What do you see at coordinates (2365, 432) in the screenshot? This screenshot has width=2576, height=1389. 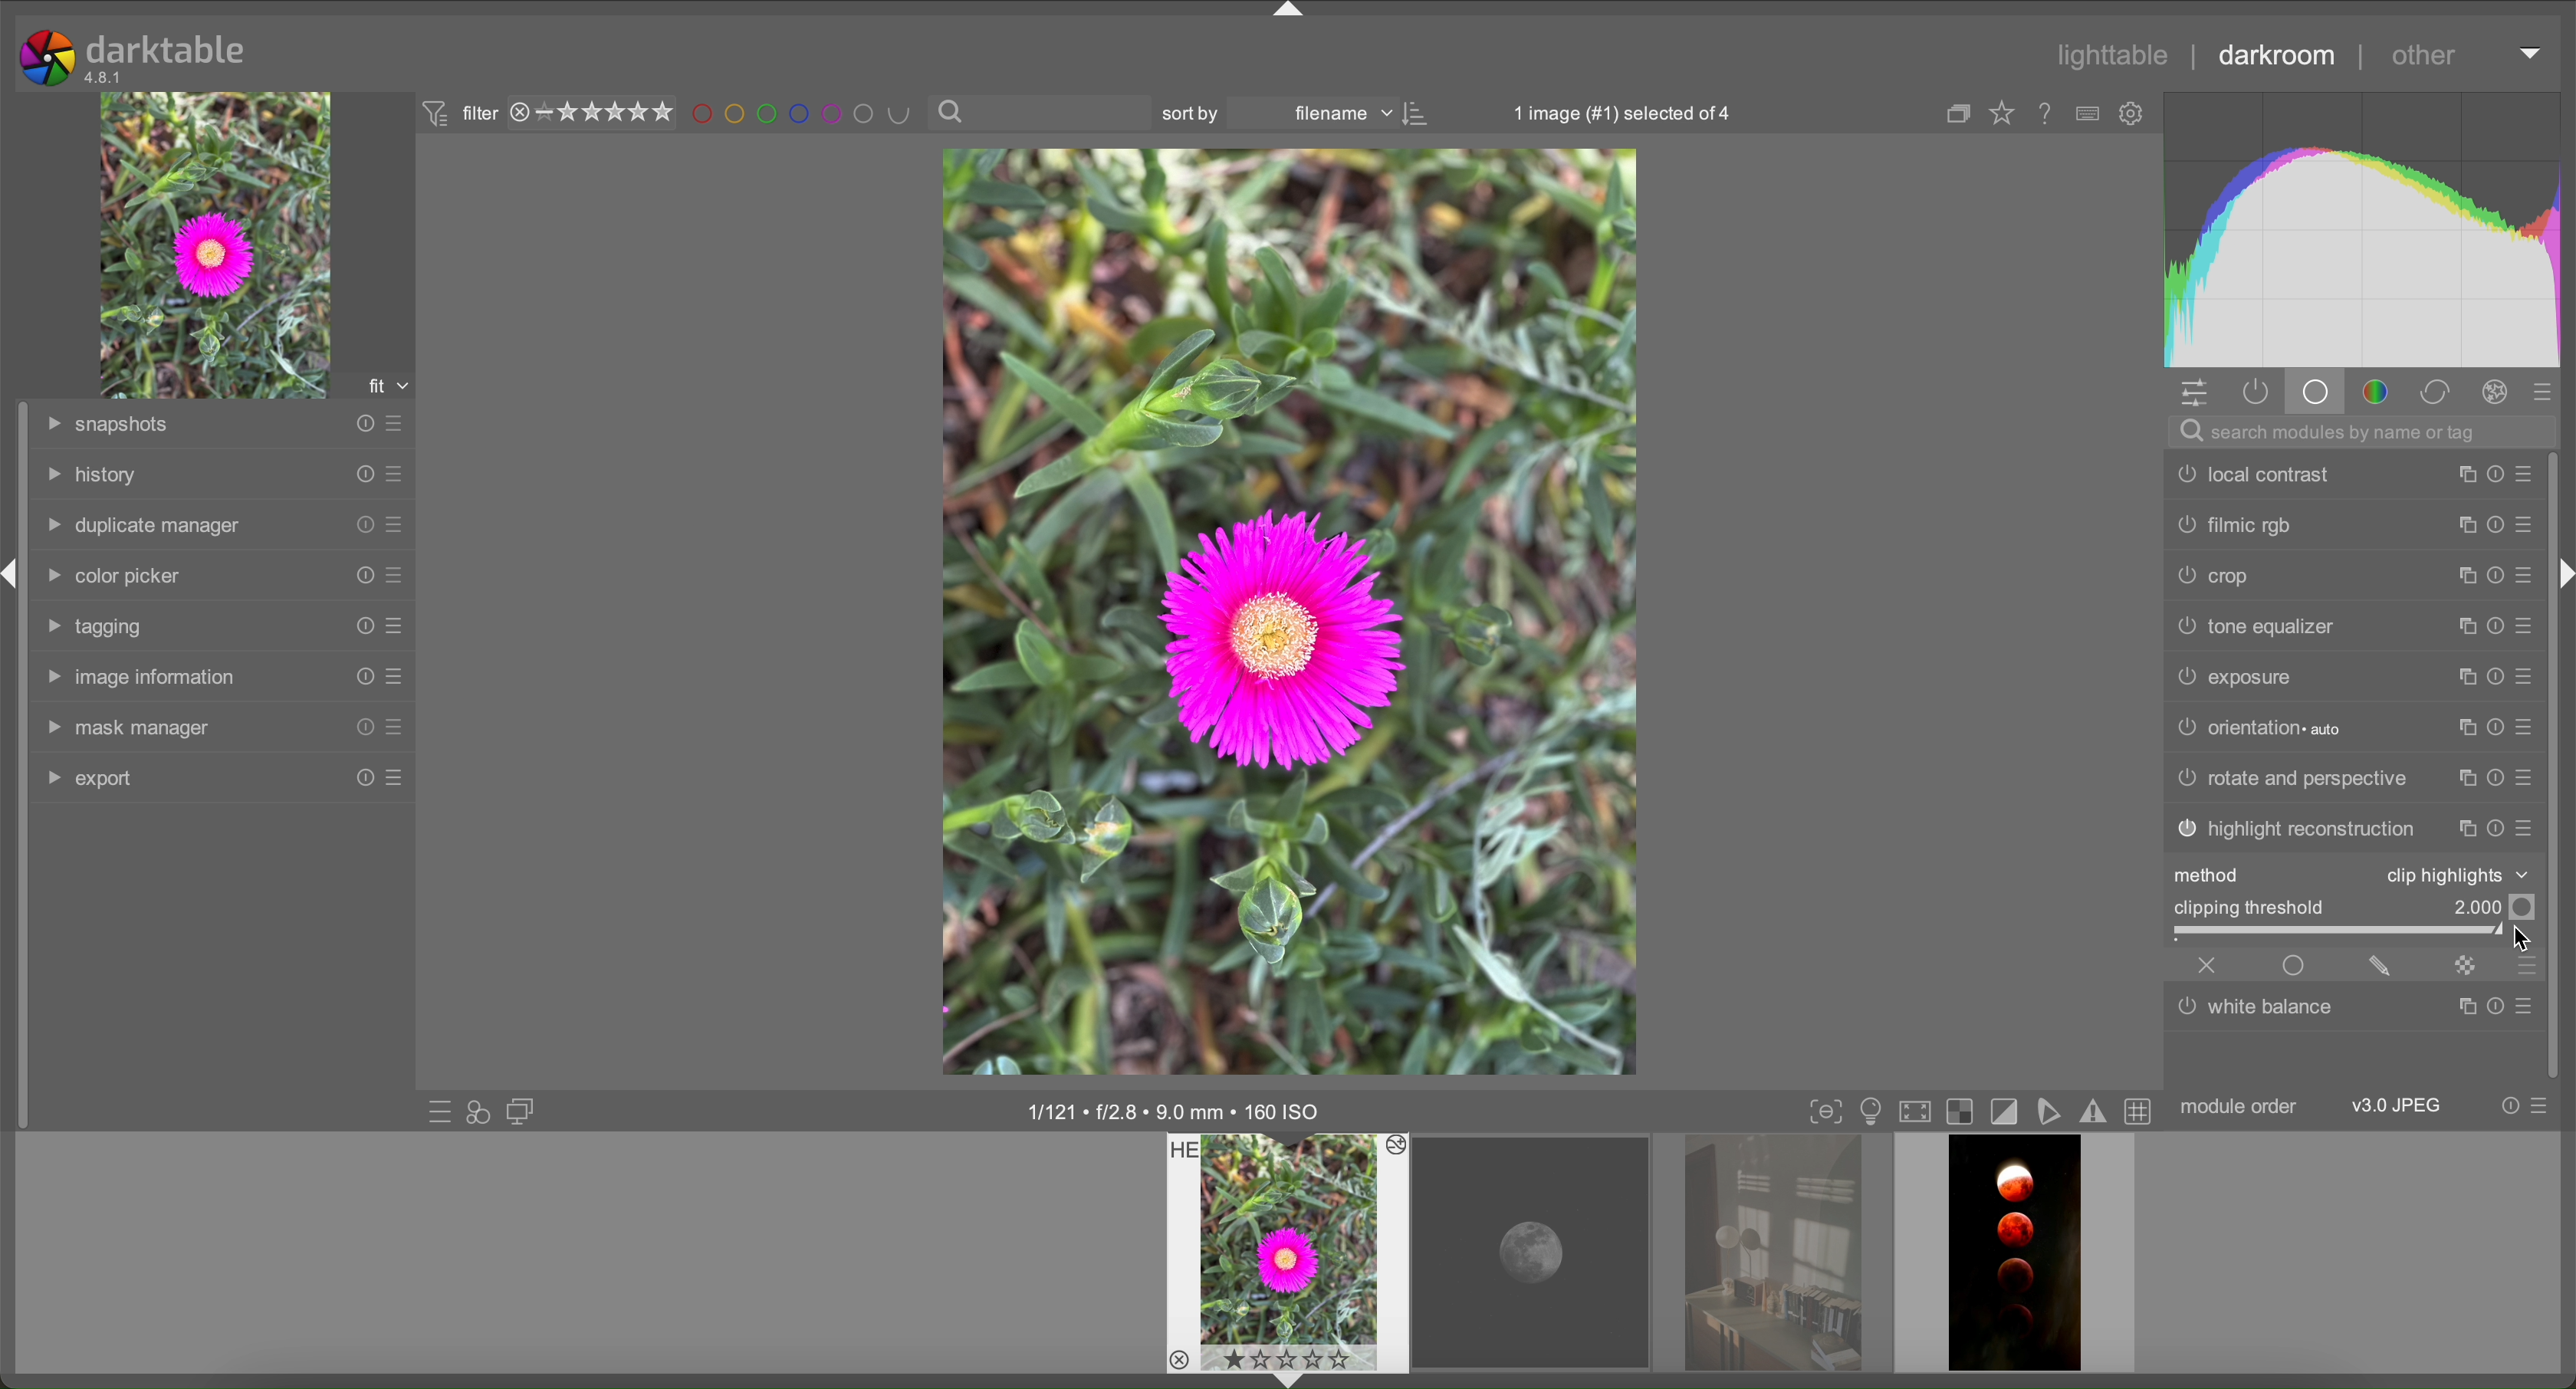 I see `search bar` at bounding box center [2365, 432].